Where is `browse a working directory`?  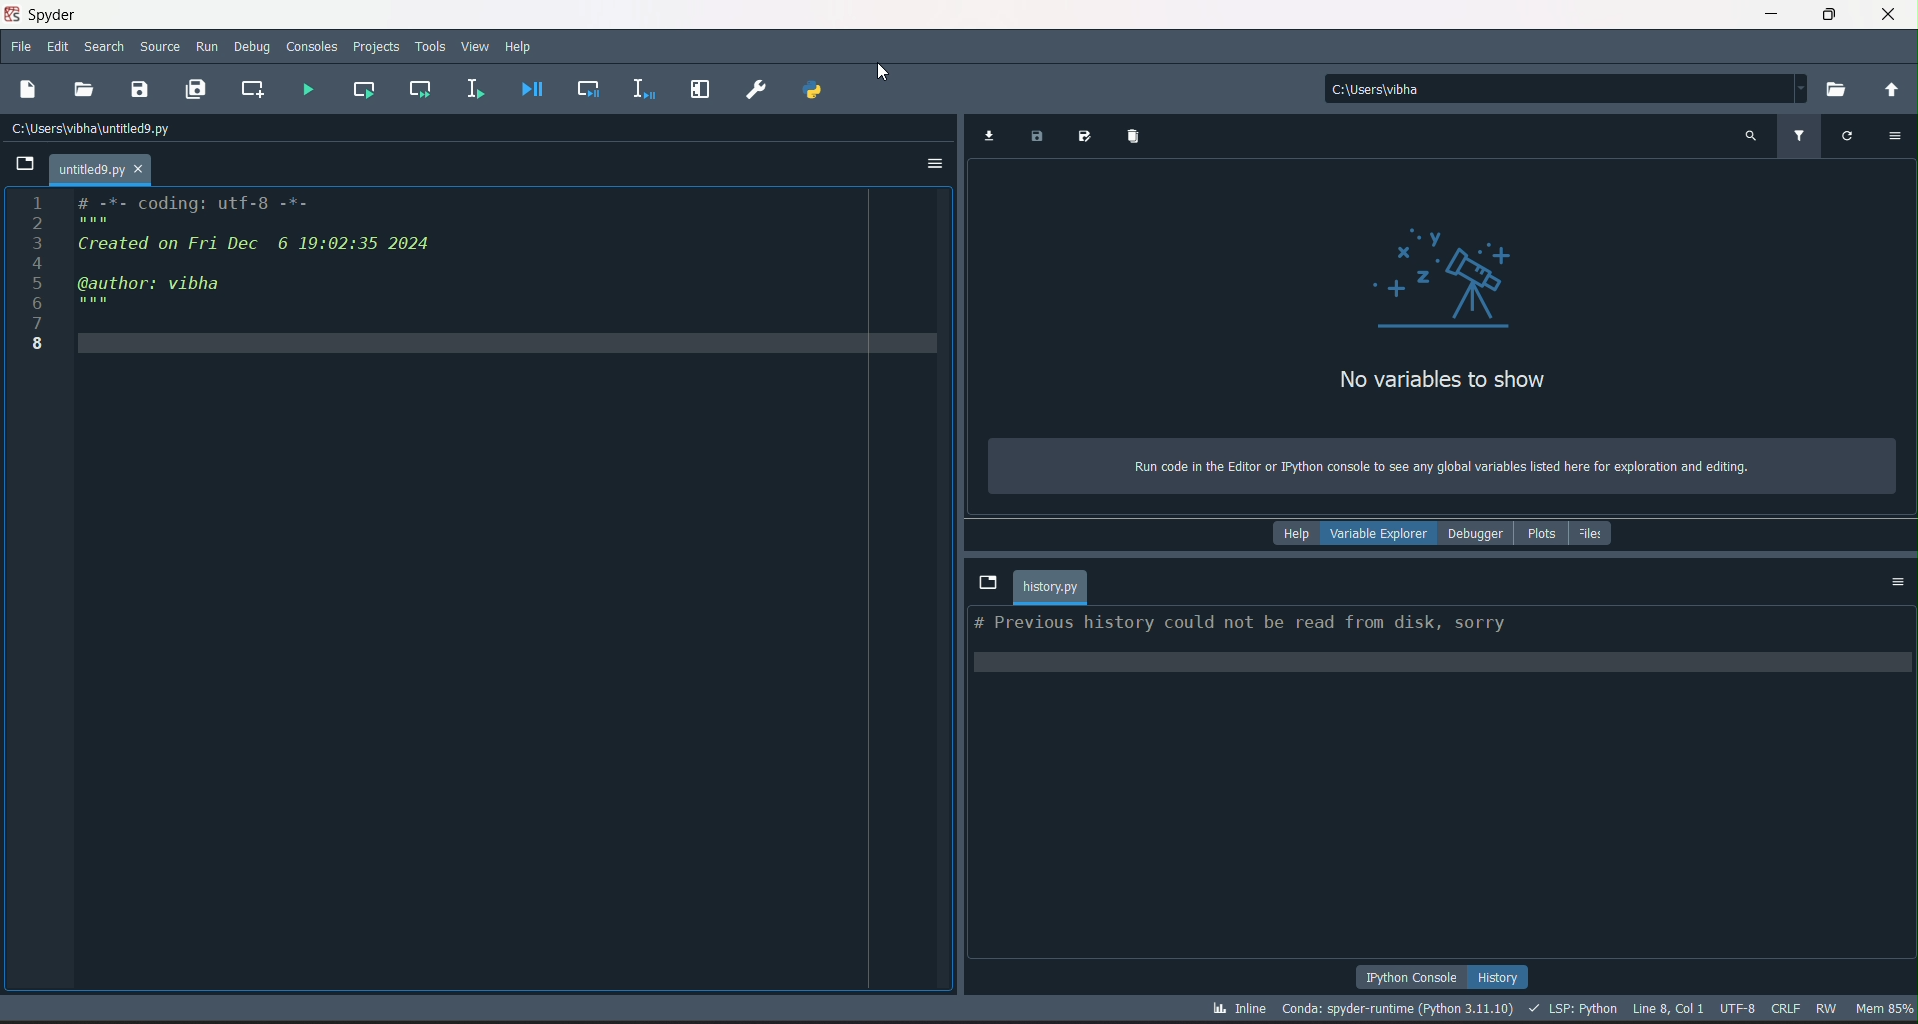
browse a working directory is located at coordinates (1838, 90).